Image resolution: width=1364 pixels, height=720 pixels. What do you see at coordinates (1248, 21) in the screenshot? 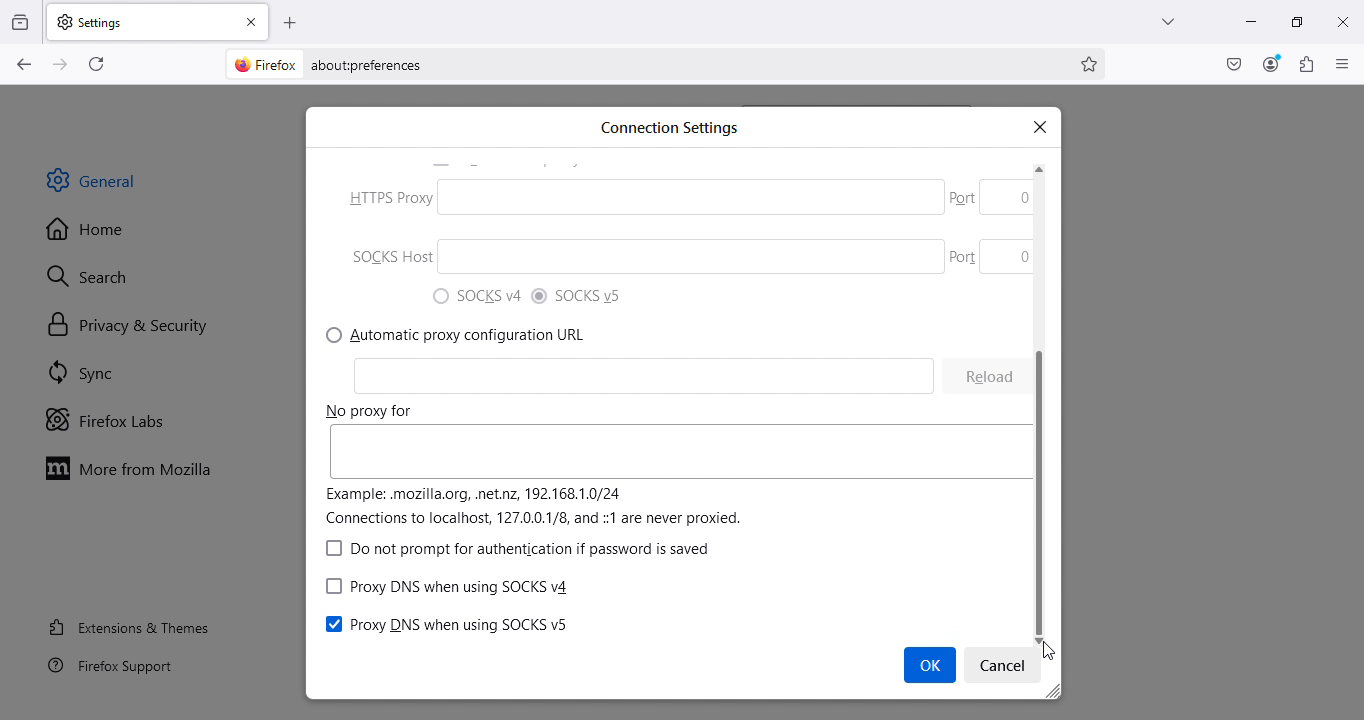
I see `Minimize` at bounding box center [1248, 21].